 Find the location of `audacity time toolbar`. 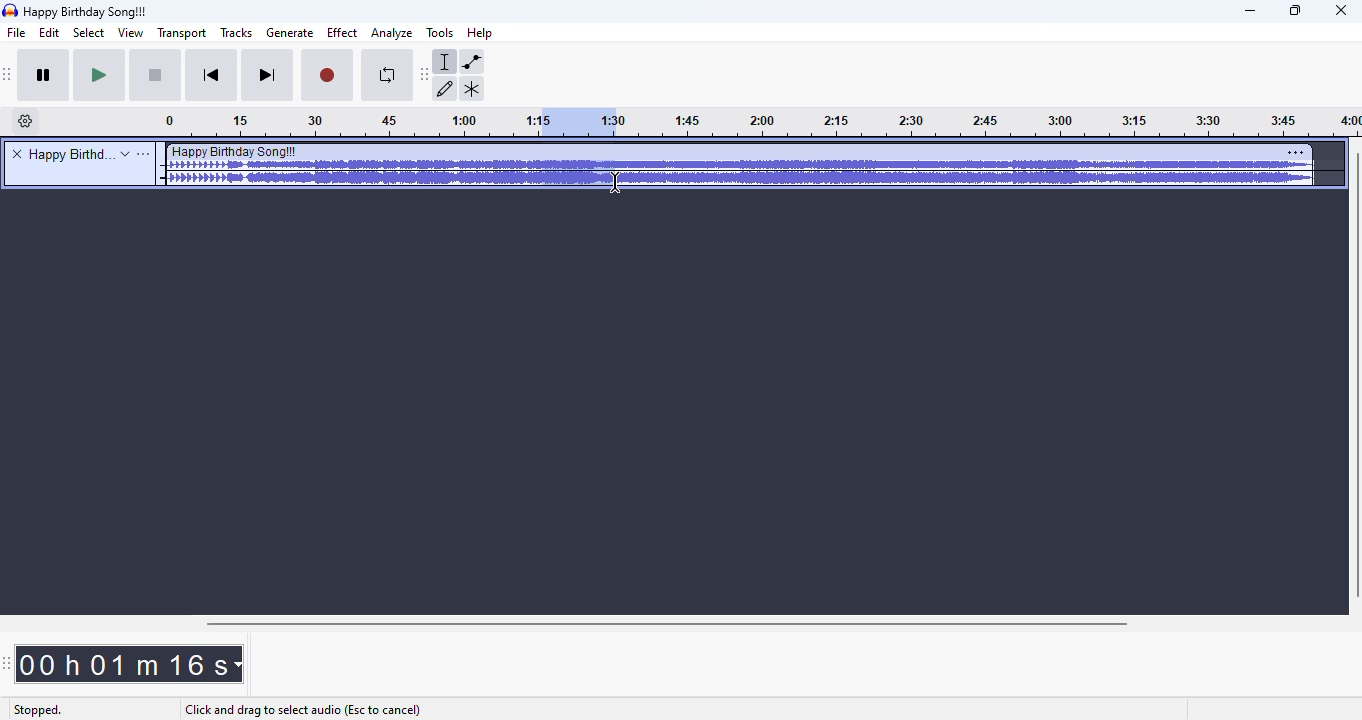

audacity time toolbar is located at coordinates (7, 664).